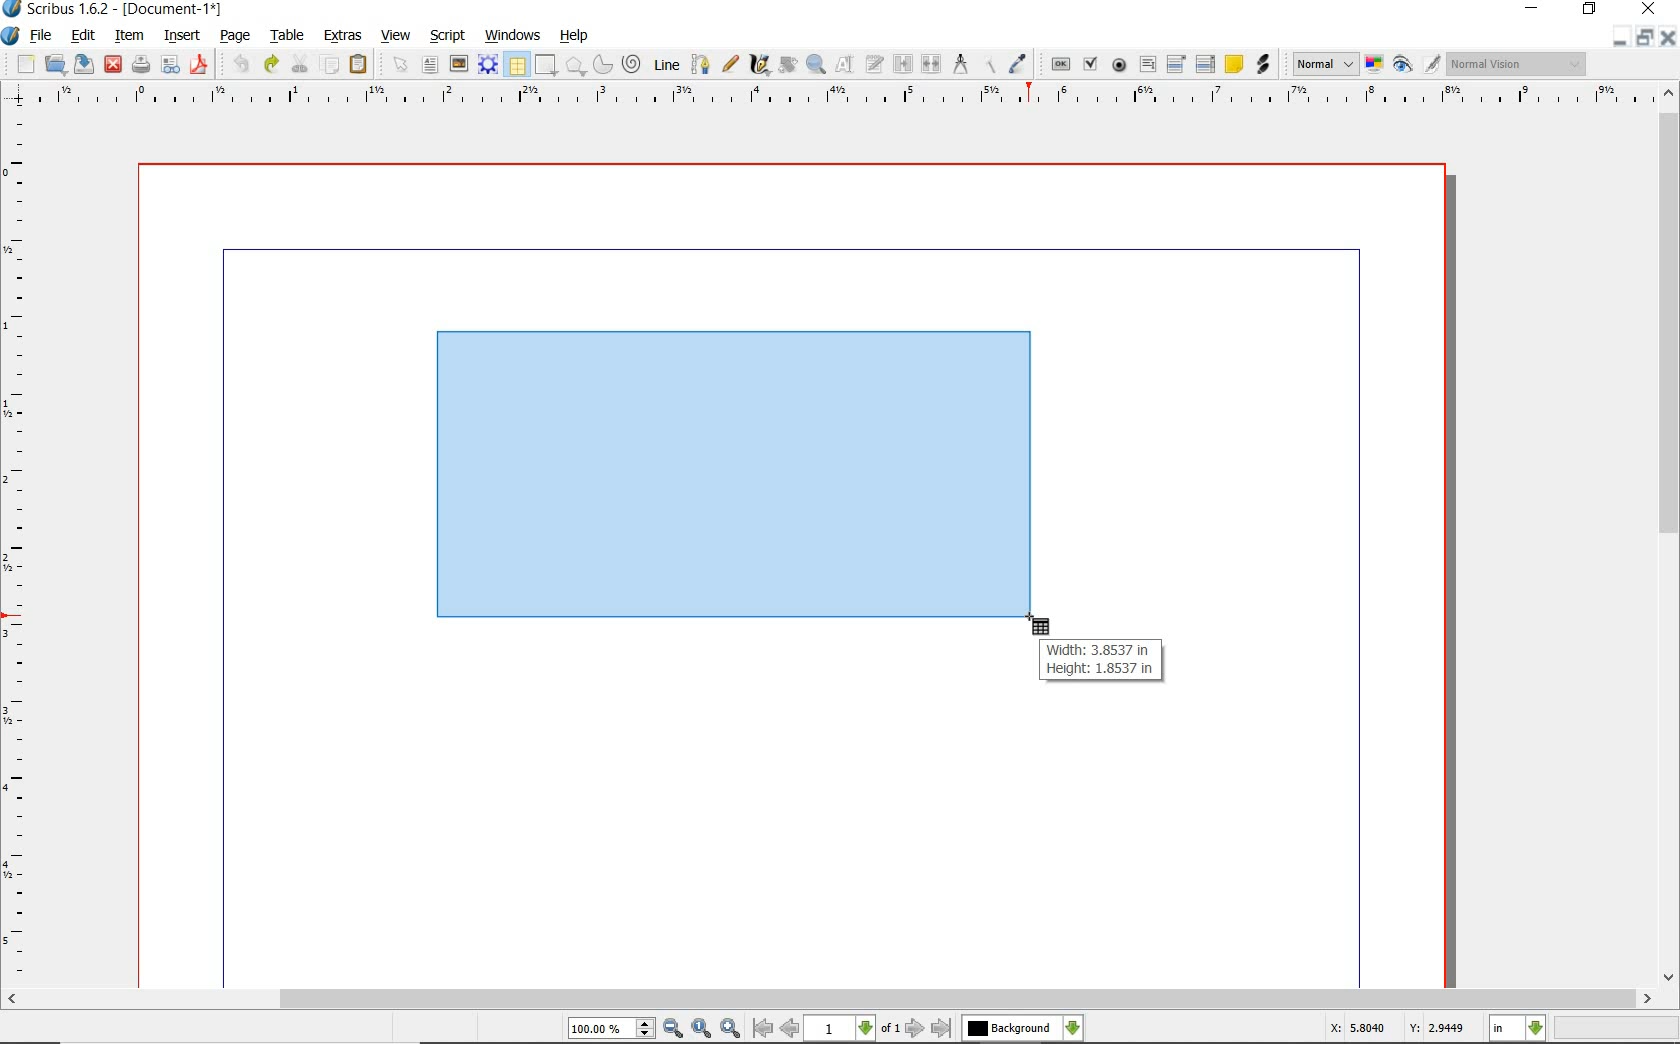 This screenshot has height=1044, width=1680. Describe the element at coordinates (127, 36) in the screenshot. I see `item` at that location.